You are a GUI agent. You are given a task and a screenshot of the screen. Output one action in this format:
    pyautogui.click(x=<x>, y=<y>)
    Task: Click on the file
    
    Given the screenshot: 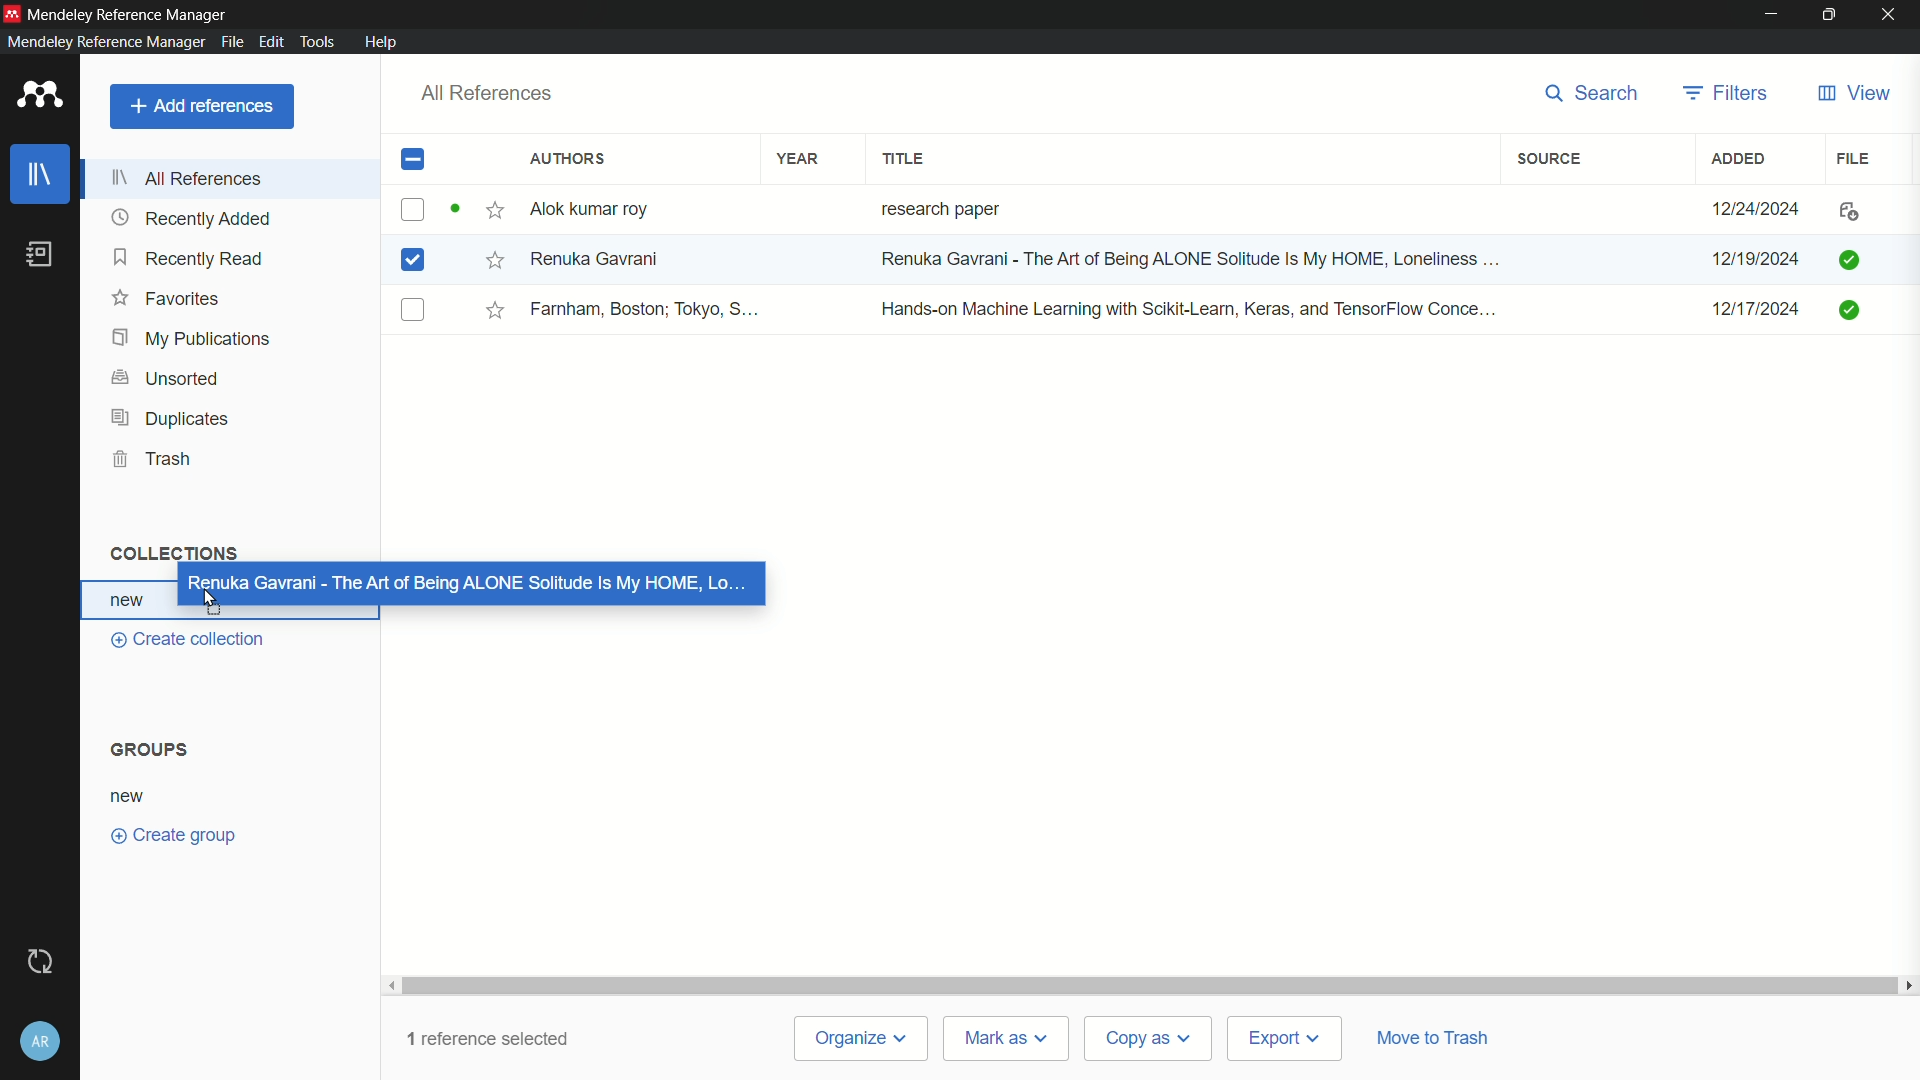 What is the action you would take?
    pyautogui.click(x=1854, y=160)
    